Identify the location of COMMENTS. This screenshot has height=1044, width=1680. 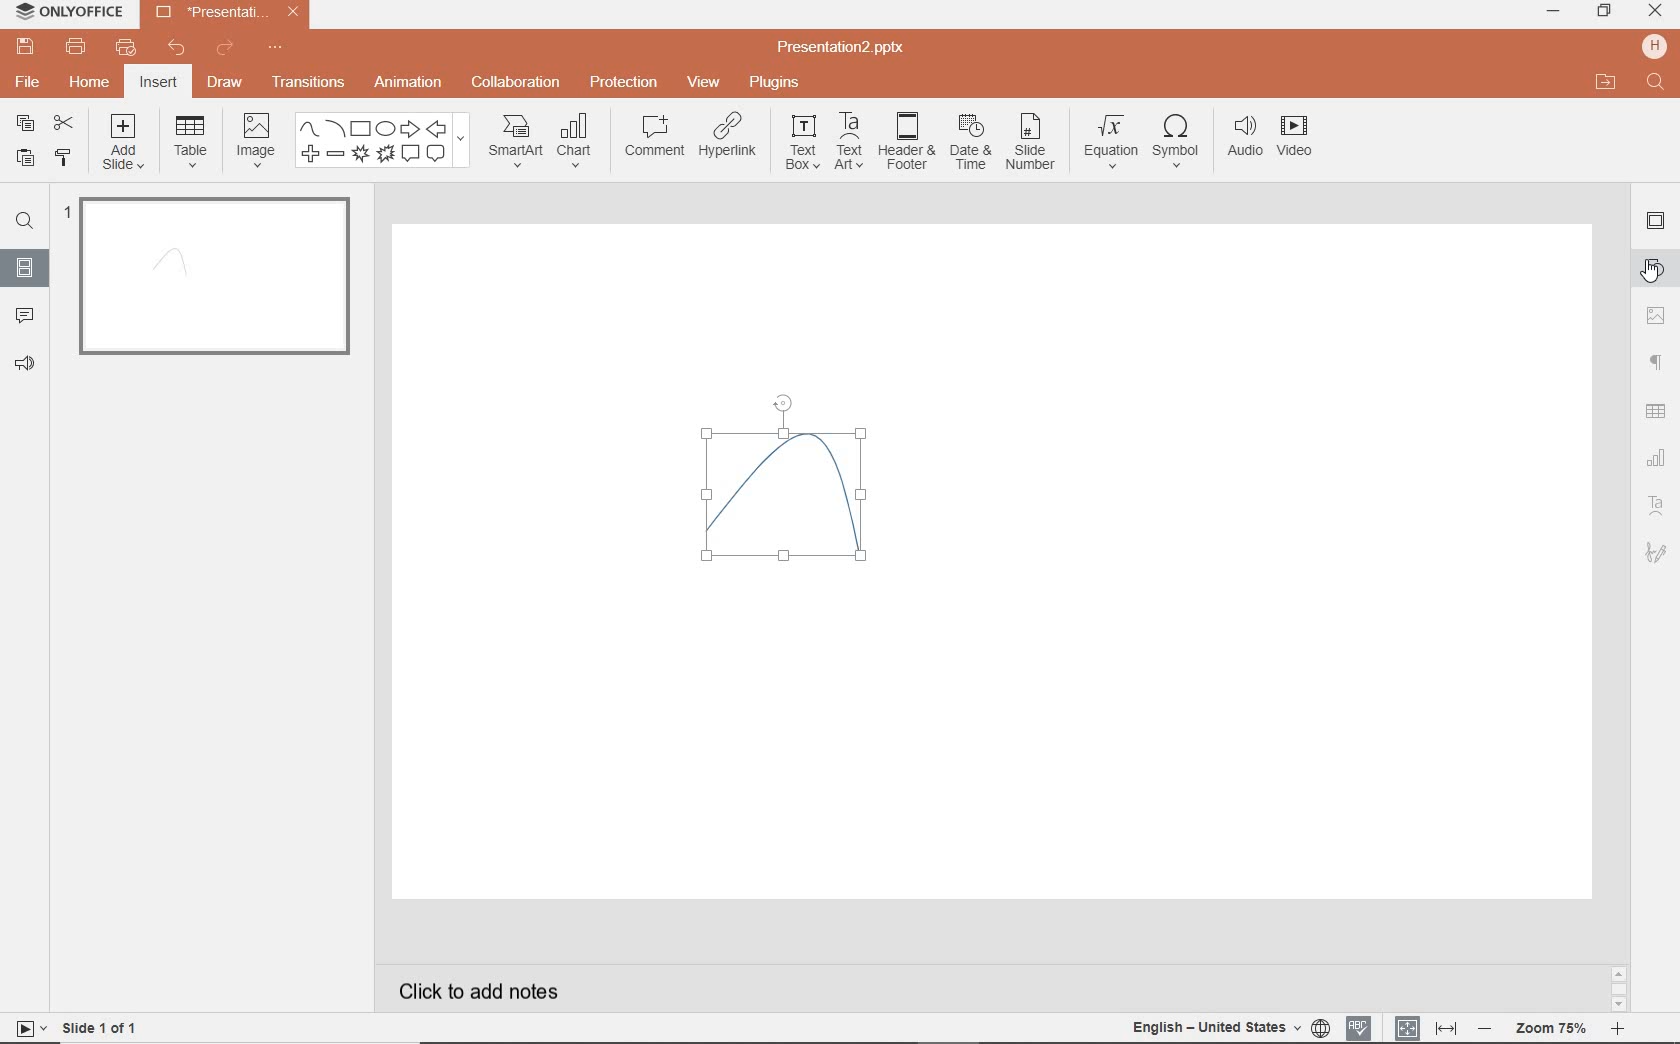
(22, 314).